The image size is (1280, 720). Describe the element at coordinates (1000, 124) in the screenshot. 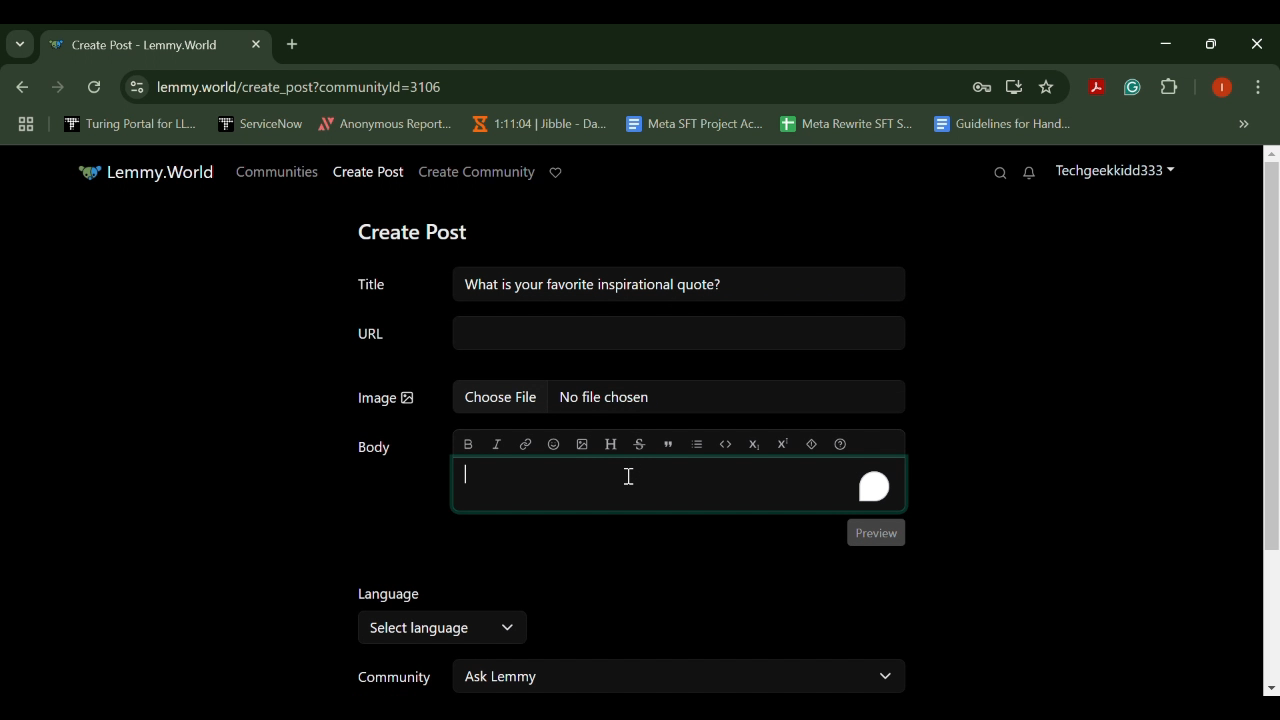

I see `Guidelines for Hand...` at that location.